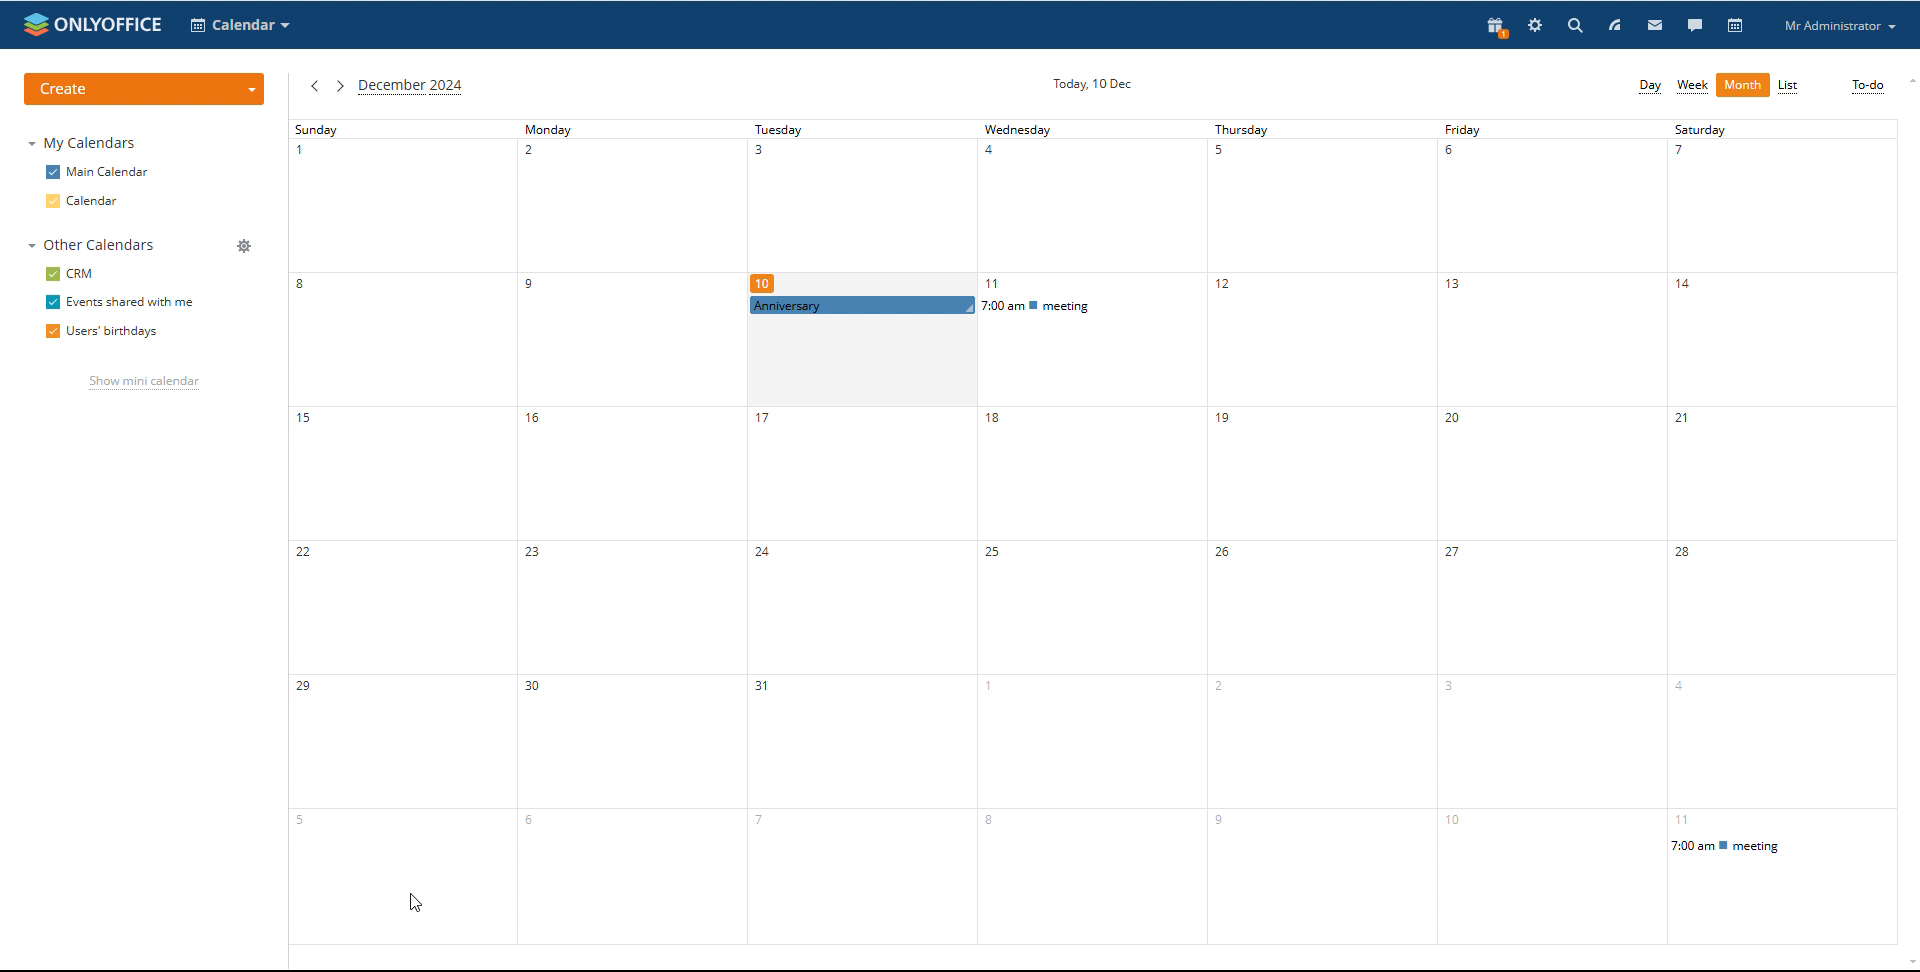 This screenshot has height=972, width=1920. Describe the element at coordinates (246, 247) in the screenshot. I see `manage` at that location.